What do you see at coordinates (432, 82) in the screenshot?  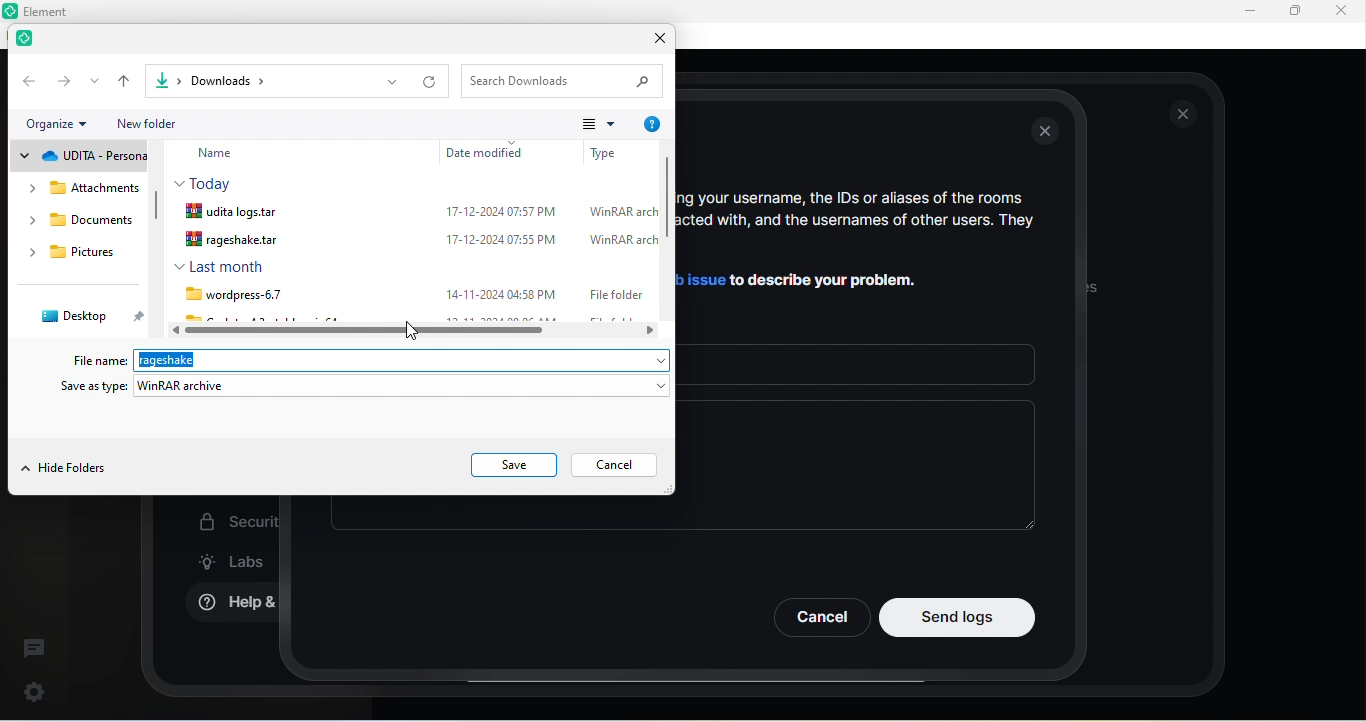 I see `refresh` at bounding box center [432, 82].